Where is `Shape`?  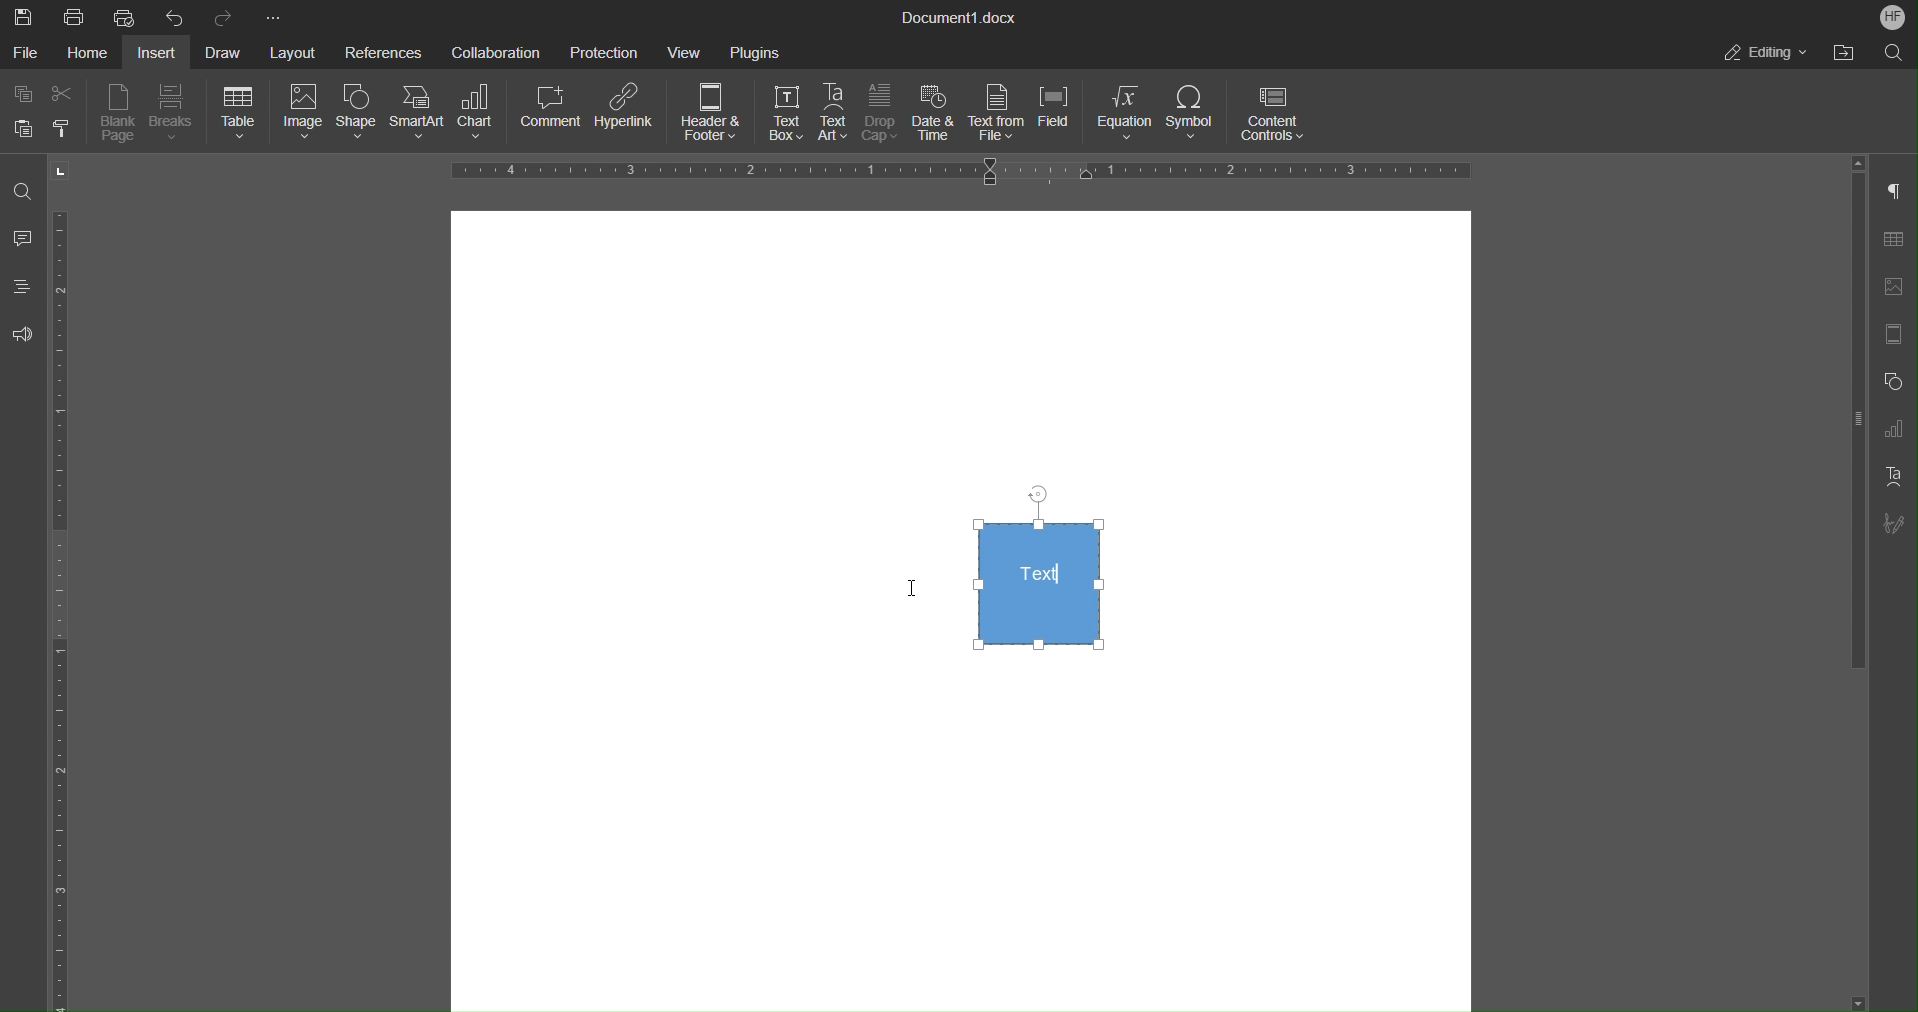 Shape is located at coordinates (356, 116).